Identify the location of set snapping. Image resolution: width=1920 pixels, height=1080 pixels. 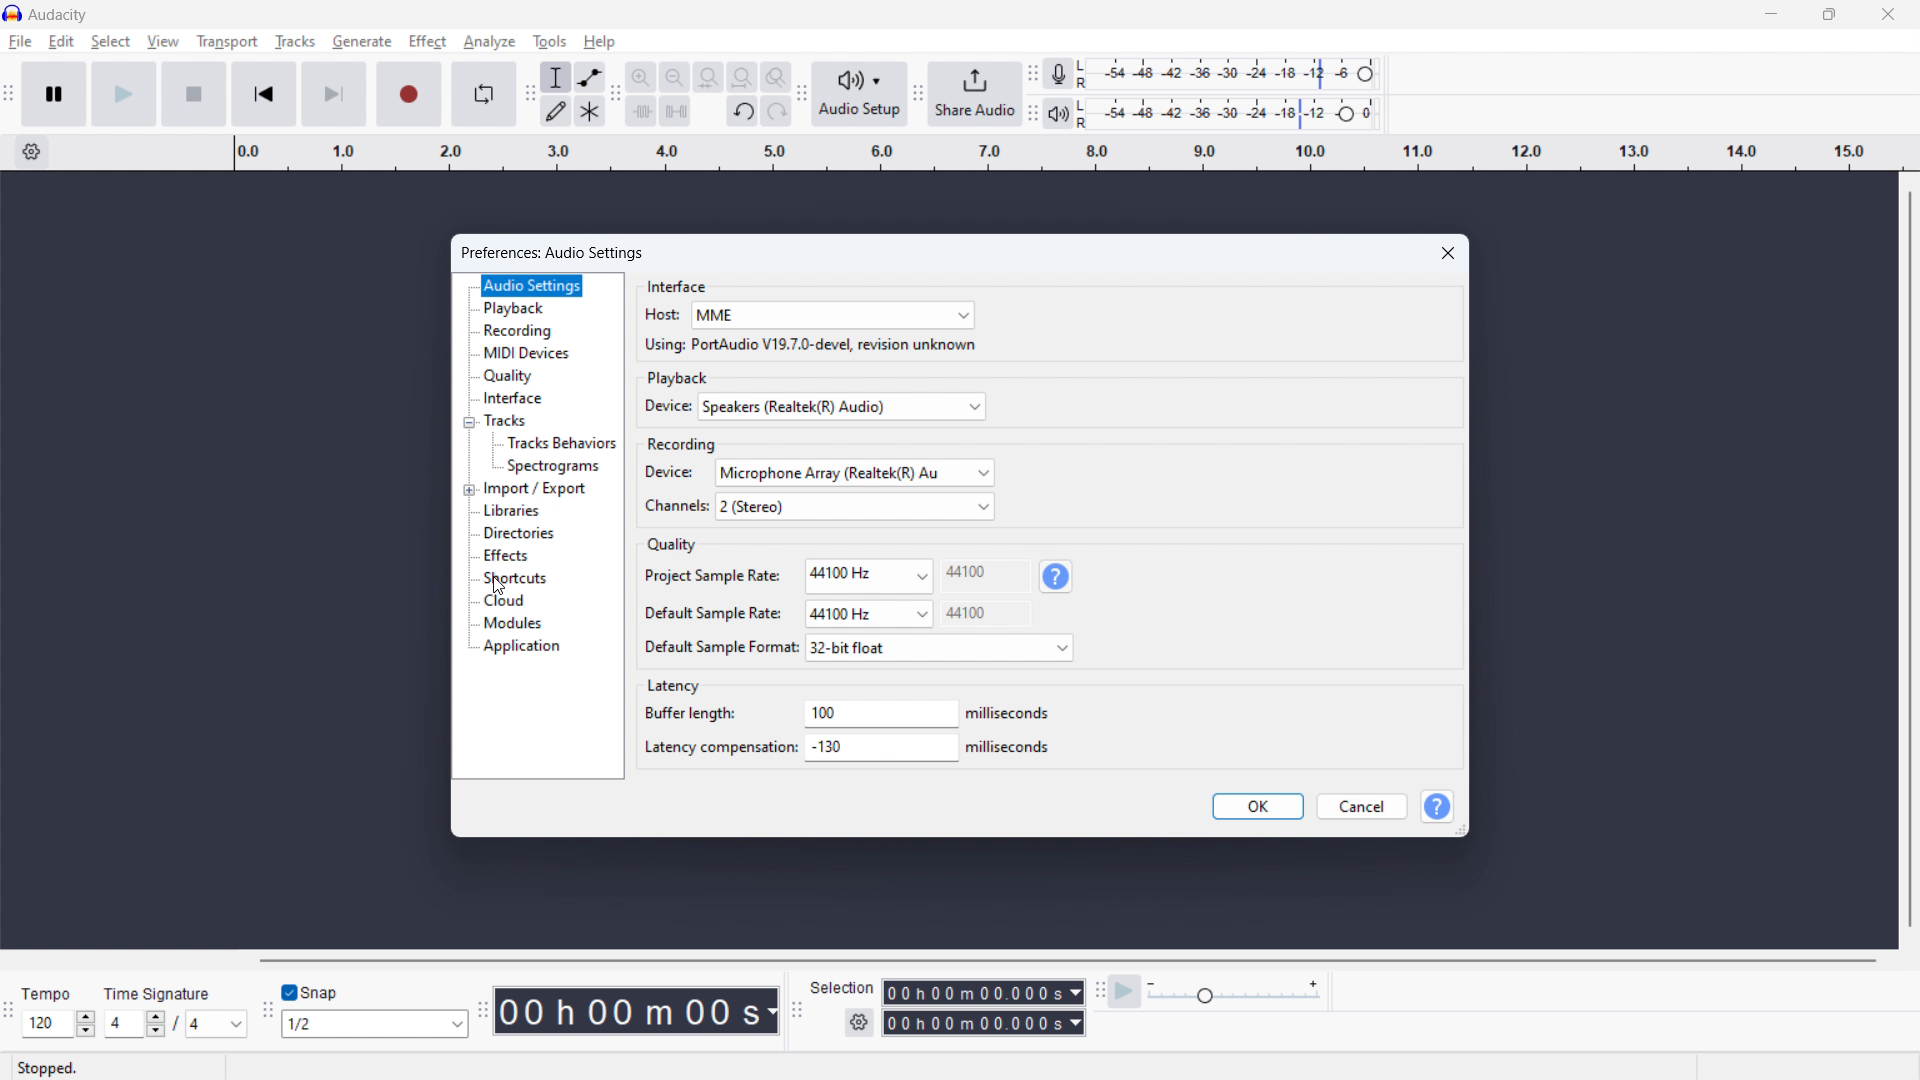
(374, 1023).